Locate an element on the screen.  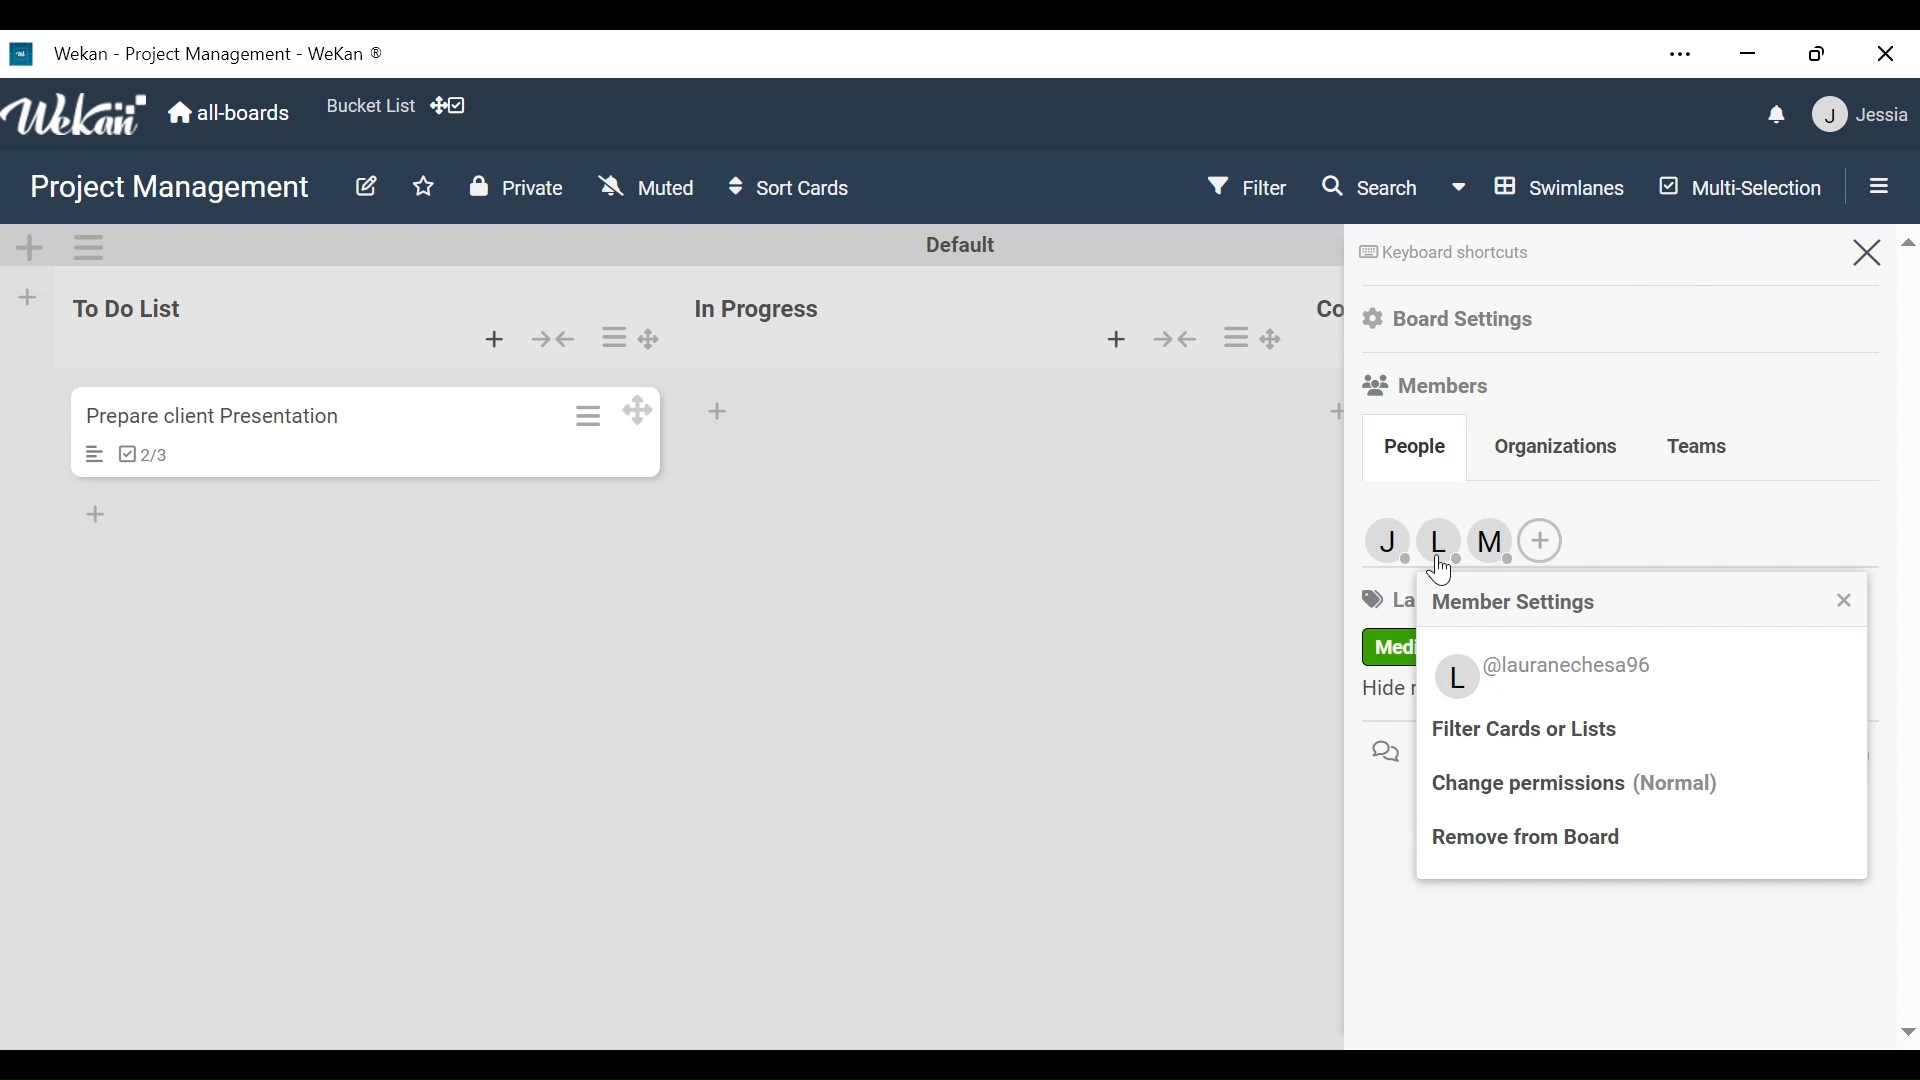
Card actions is located at coordinates (590, 415).